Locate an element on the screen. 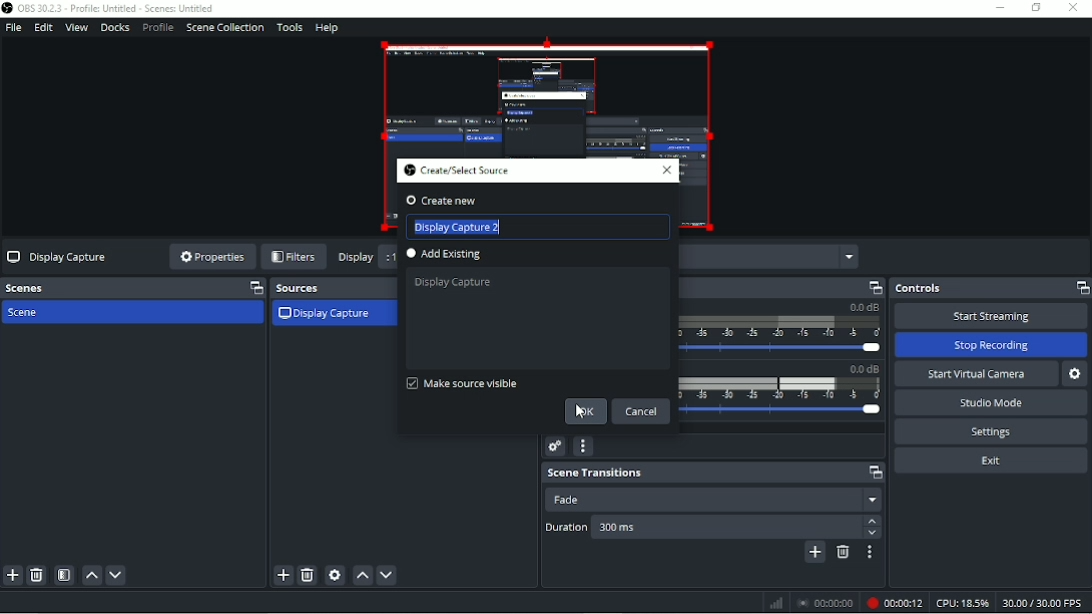  CPU 18.5% is located at coordinates (962, 602).